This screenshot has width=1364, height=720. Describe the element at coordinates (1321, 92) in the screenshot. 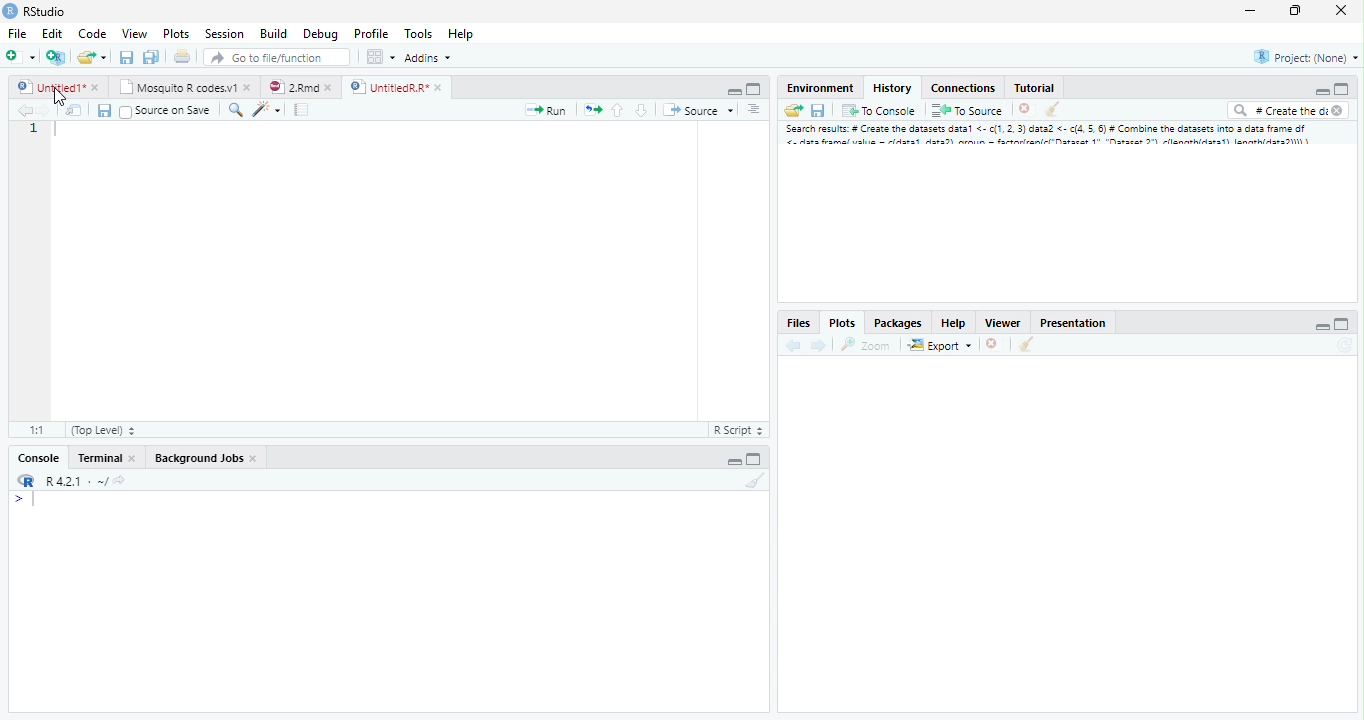

I see `Minimize` at that location.